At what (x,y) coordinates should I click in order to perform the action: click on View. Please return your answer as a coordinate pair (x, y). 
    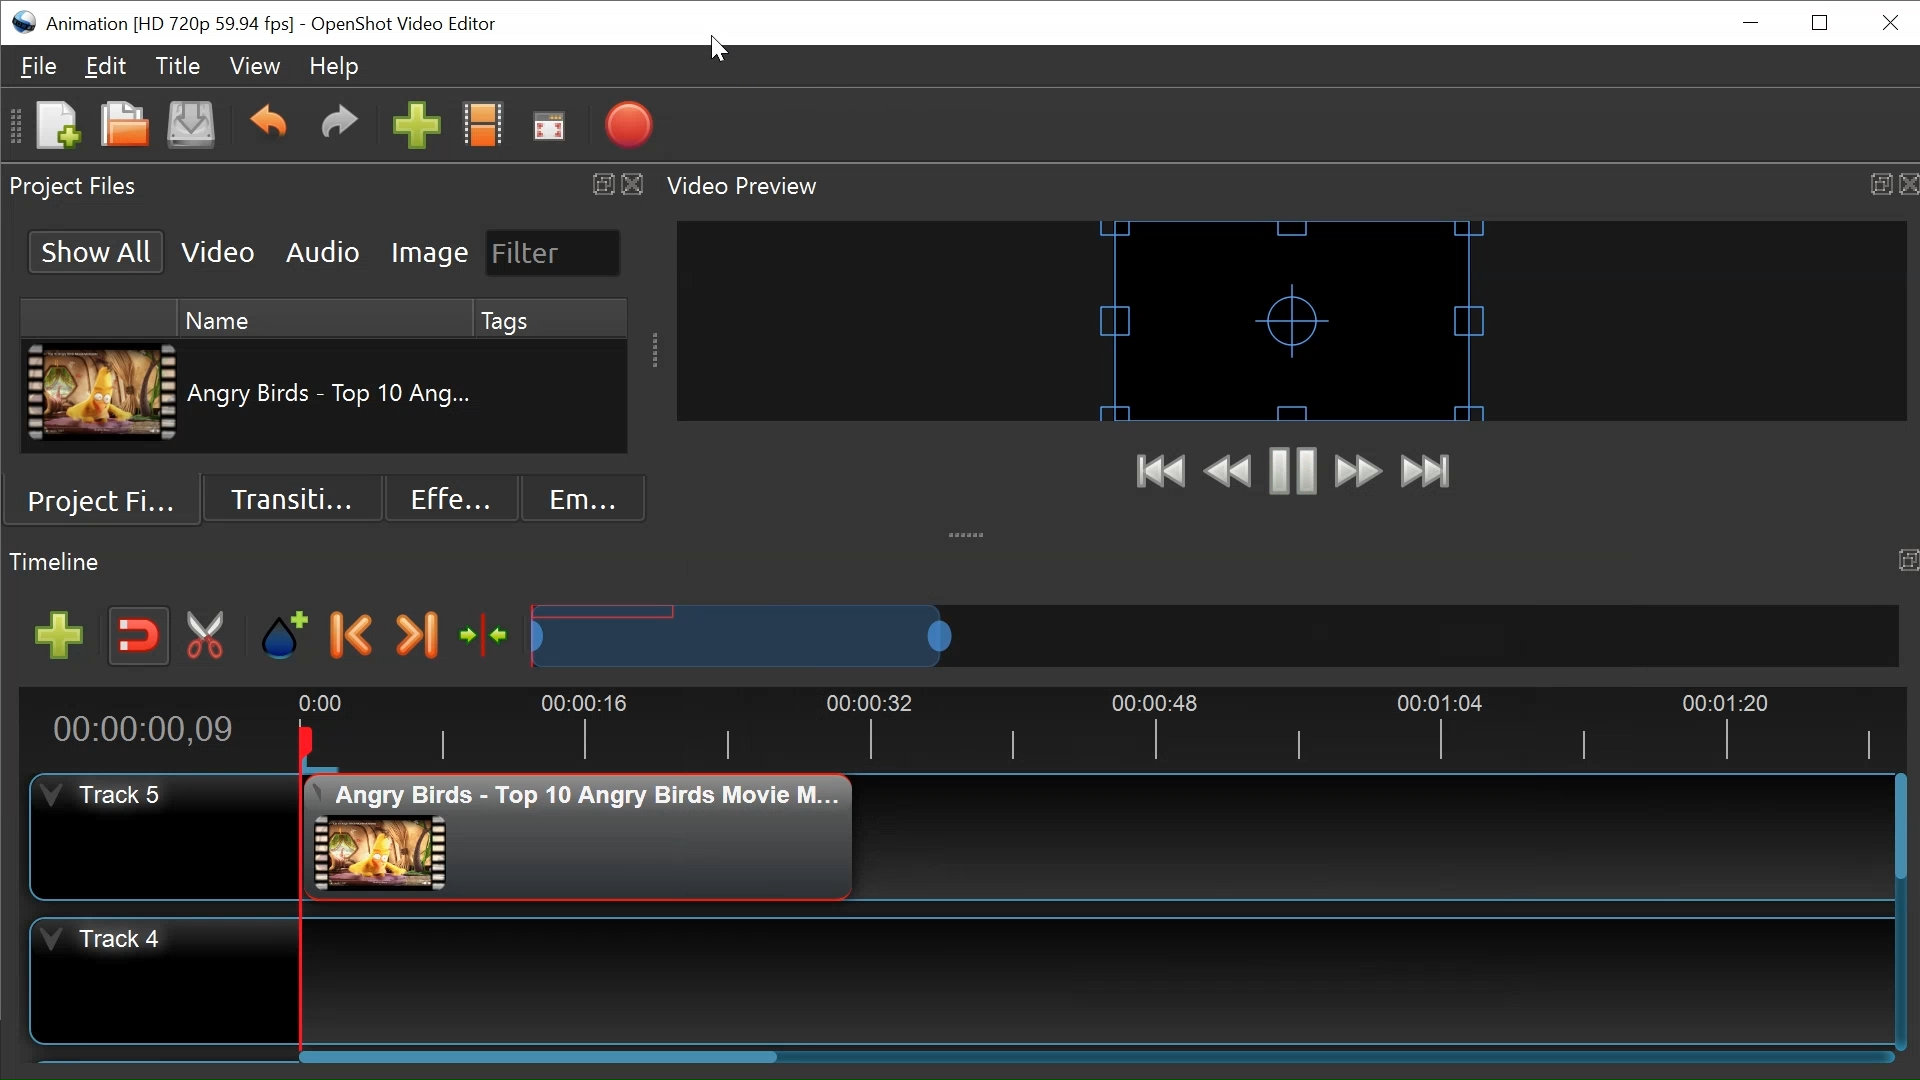
    Looking at the image, I should click on (255, 66).